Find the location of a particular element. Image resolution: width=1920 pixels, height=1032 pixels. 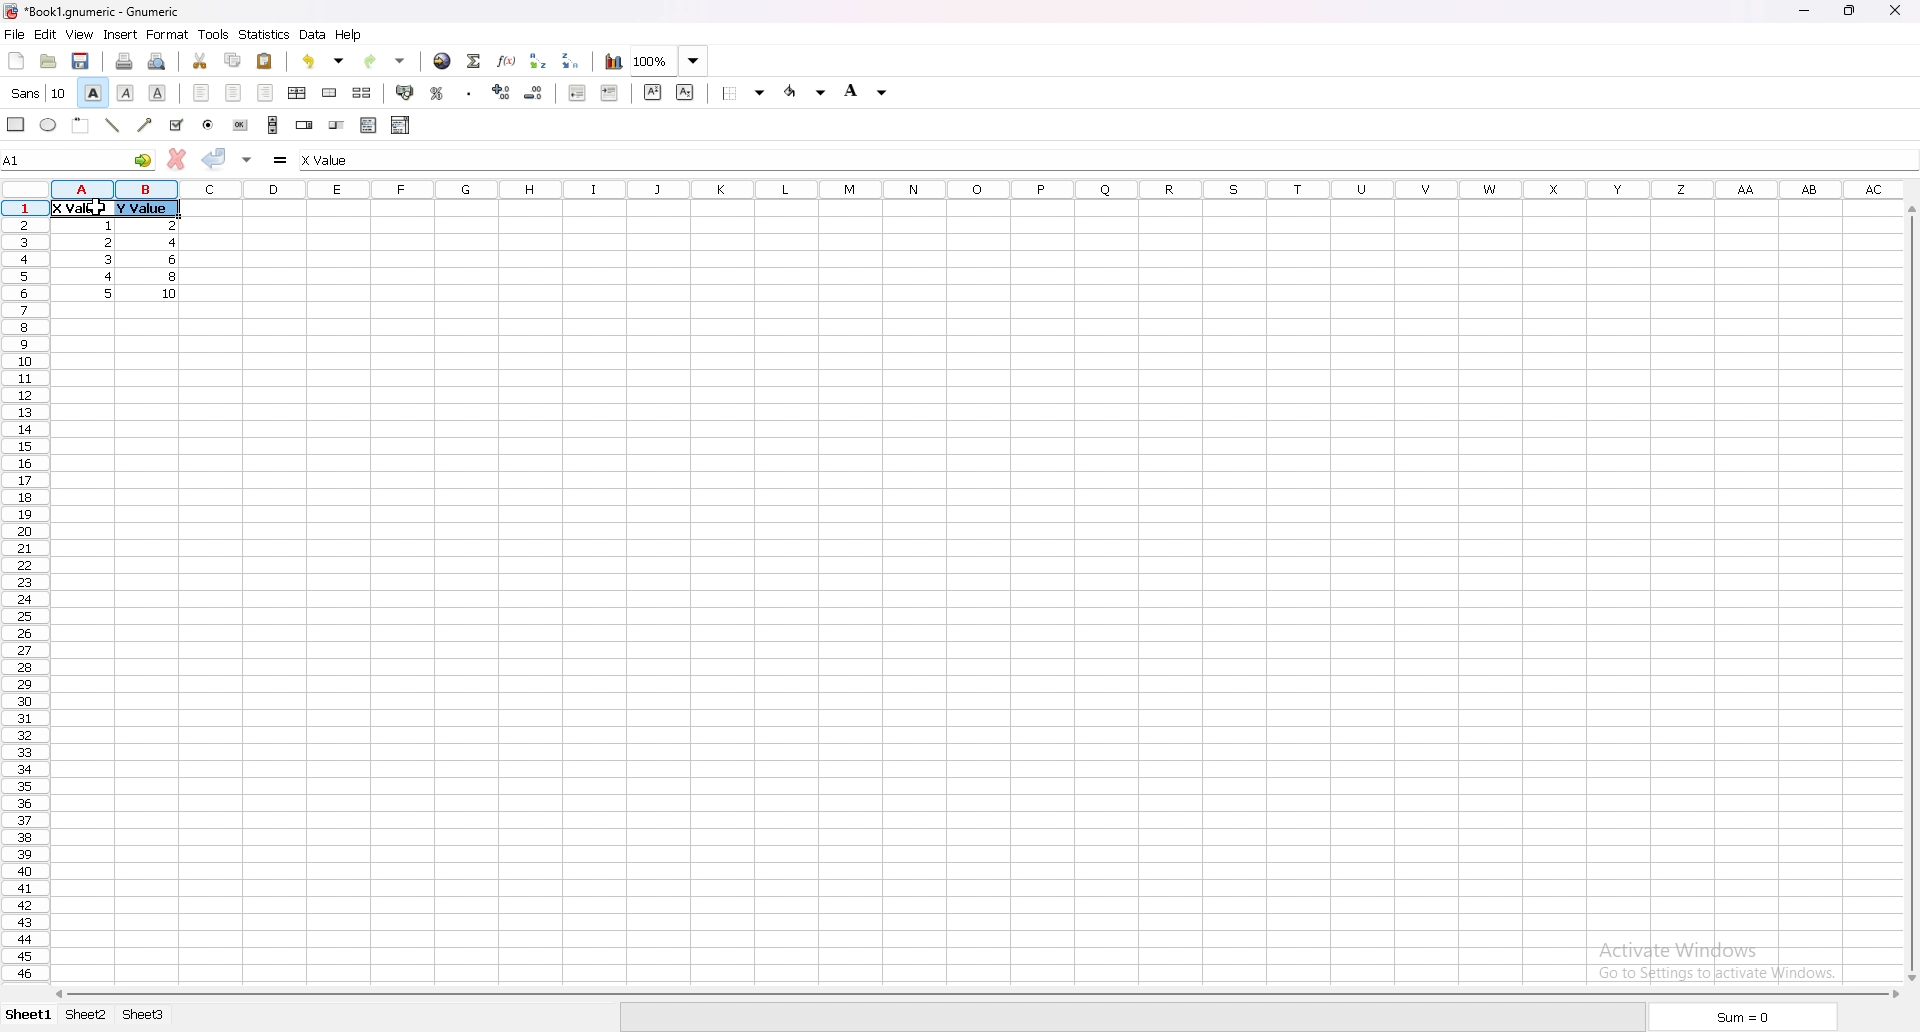

open is located at coordinates (48, 61).